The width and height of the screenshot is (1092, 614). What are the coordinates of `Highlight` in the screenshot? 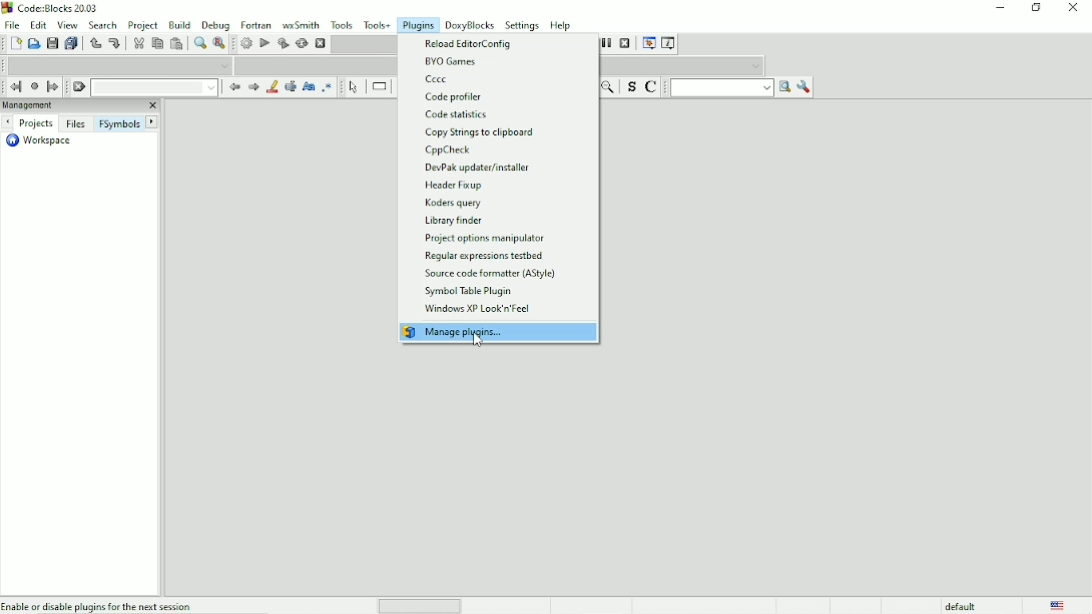 It's located at (271, 88).